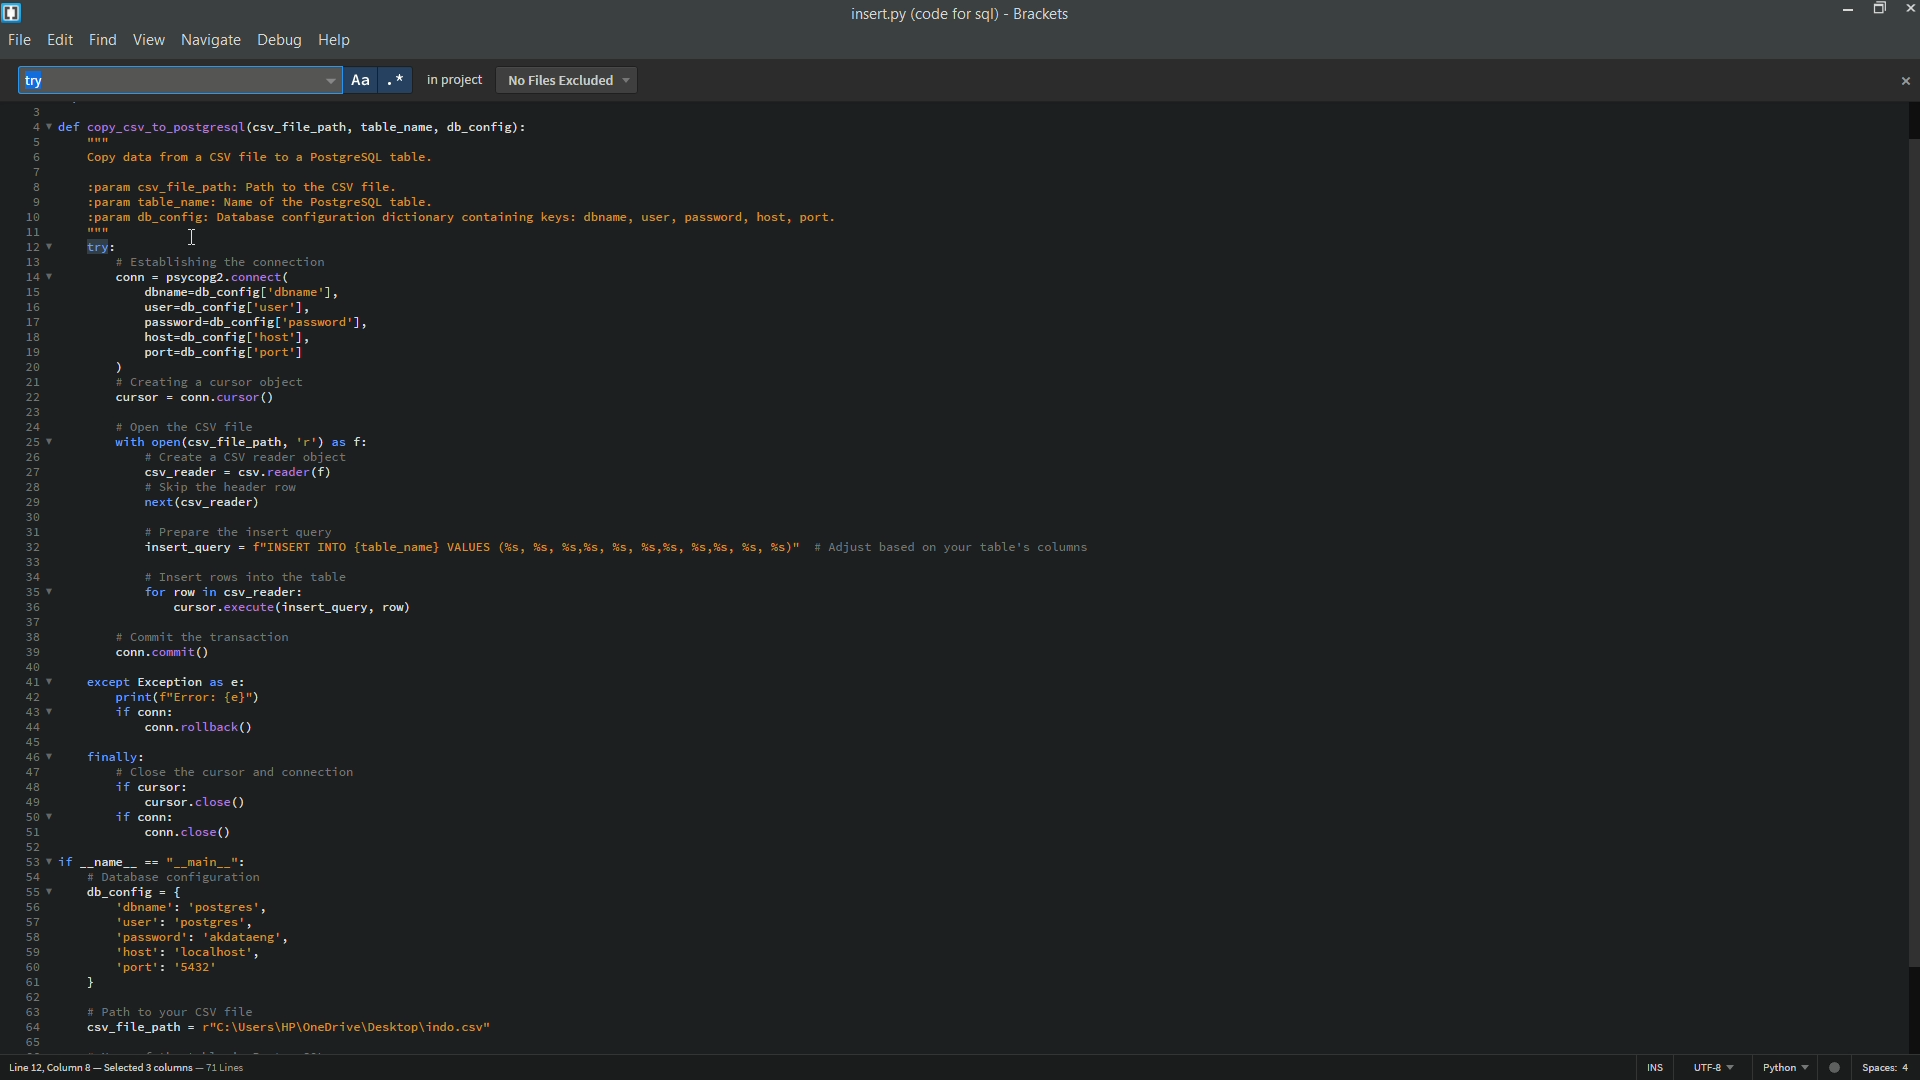 The width and height of the screenshot is (1920, 1080). What do you see at coordinates (148, 40) in the screenshot?
I see `view menu` at bounding box center [148, 40].